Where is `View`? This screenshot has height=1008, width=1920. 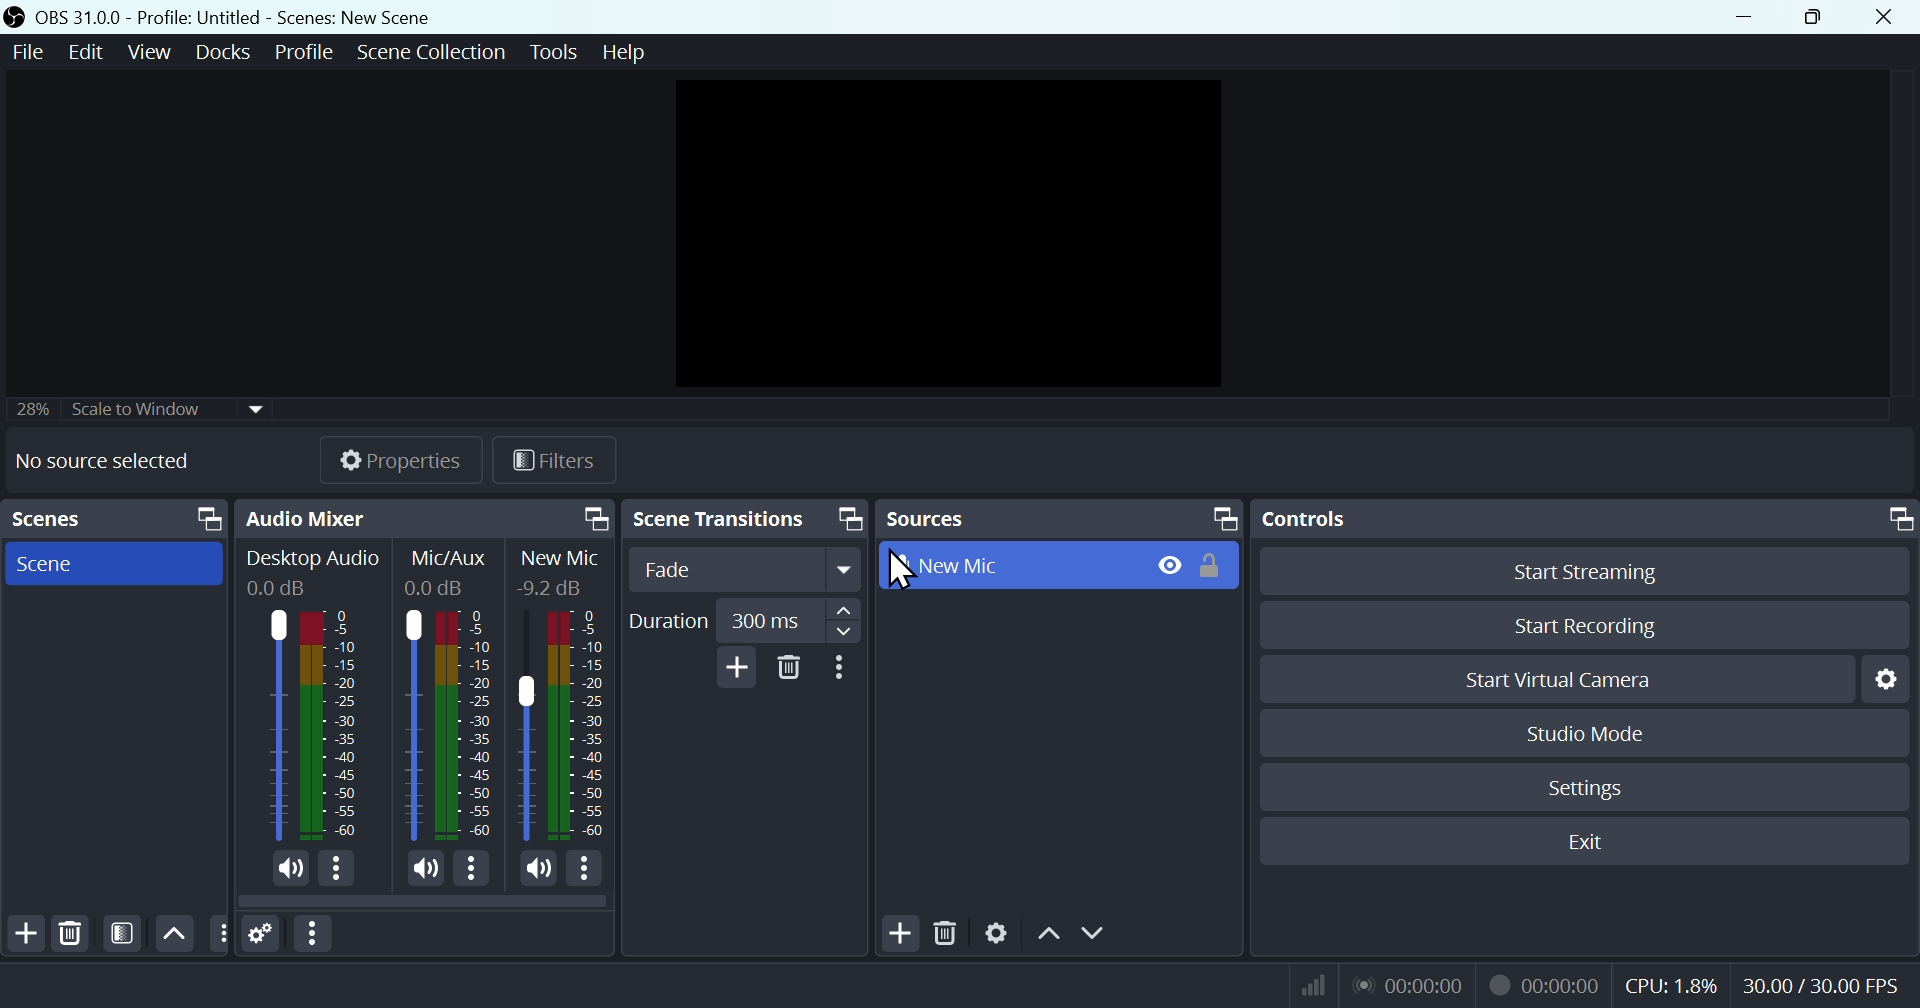
View is located at coordinates (144, 57).